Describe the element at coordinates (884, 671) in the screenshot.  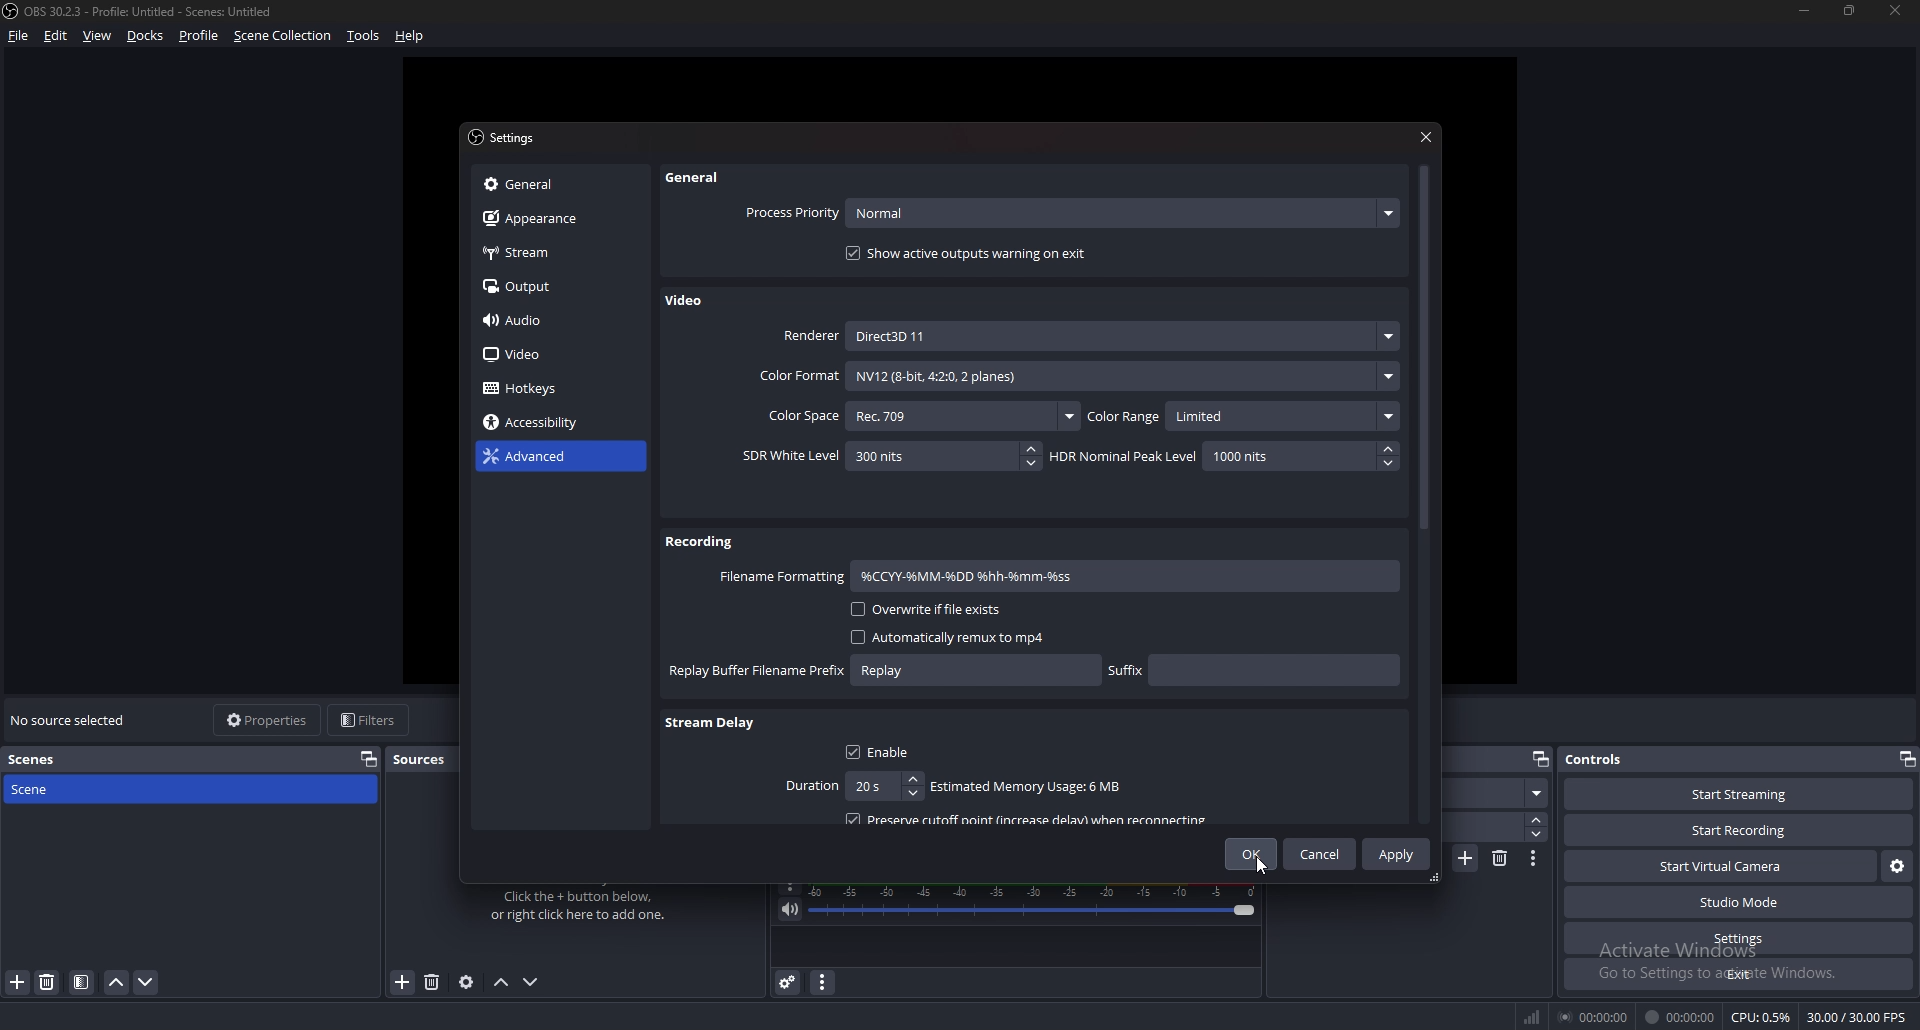
I see `replay buffer file name prefix` at that location.